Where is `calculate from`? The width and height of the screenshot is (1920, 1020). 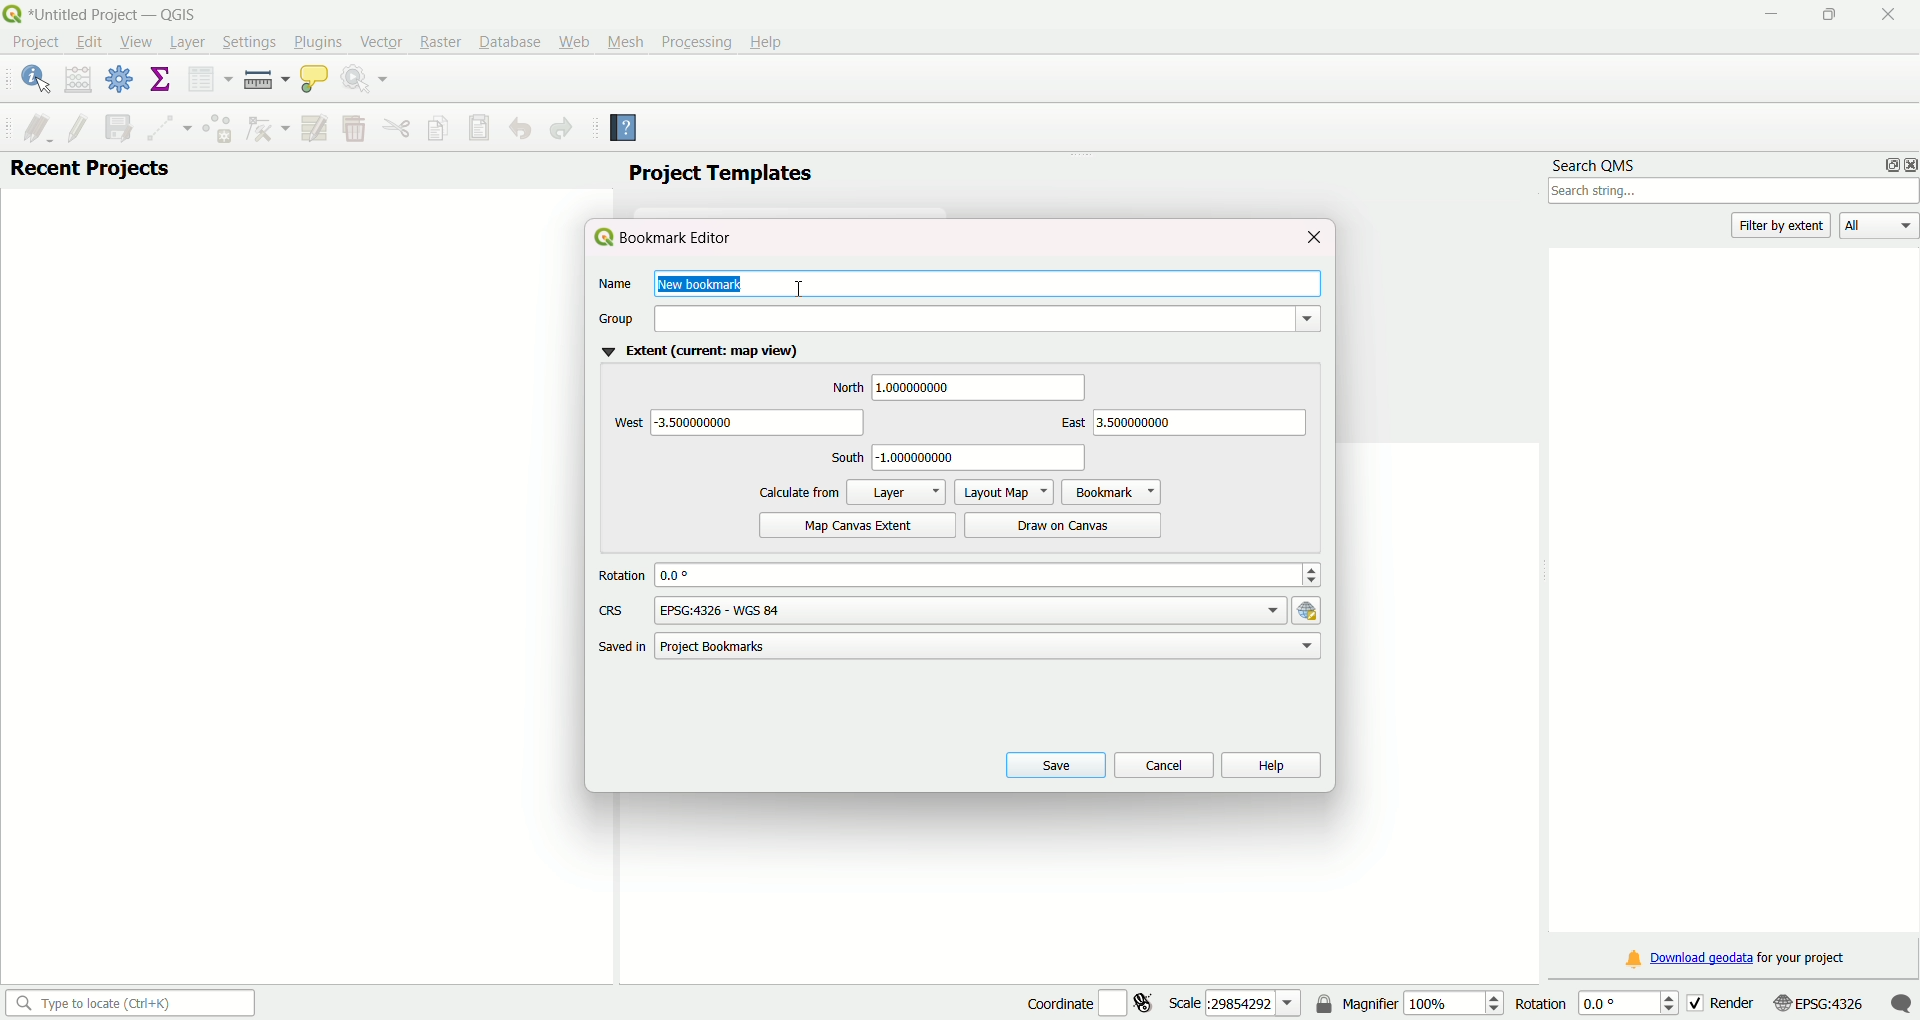
calculate from is located at coordinates (799, 492).